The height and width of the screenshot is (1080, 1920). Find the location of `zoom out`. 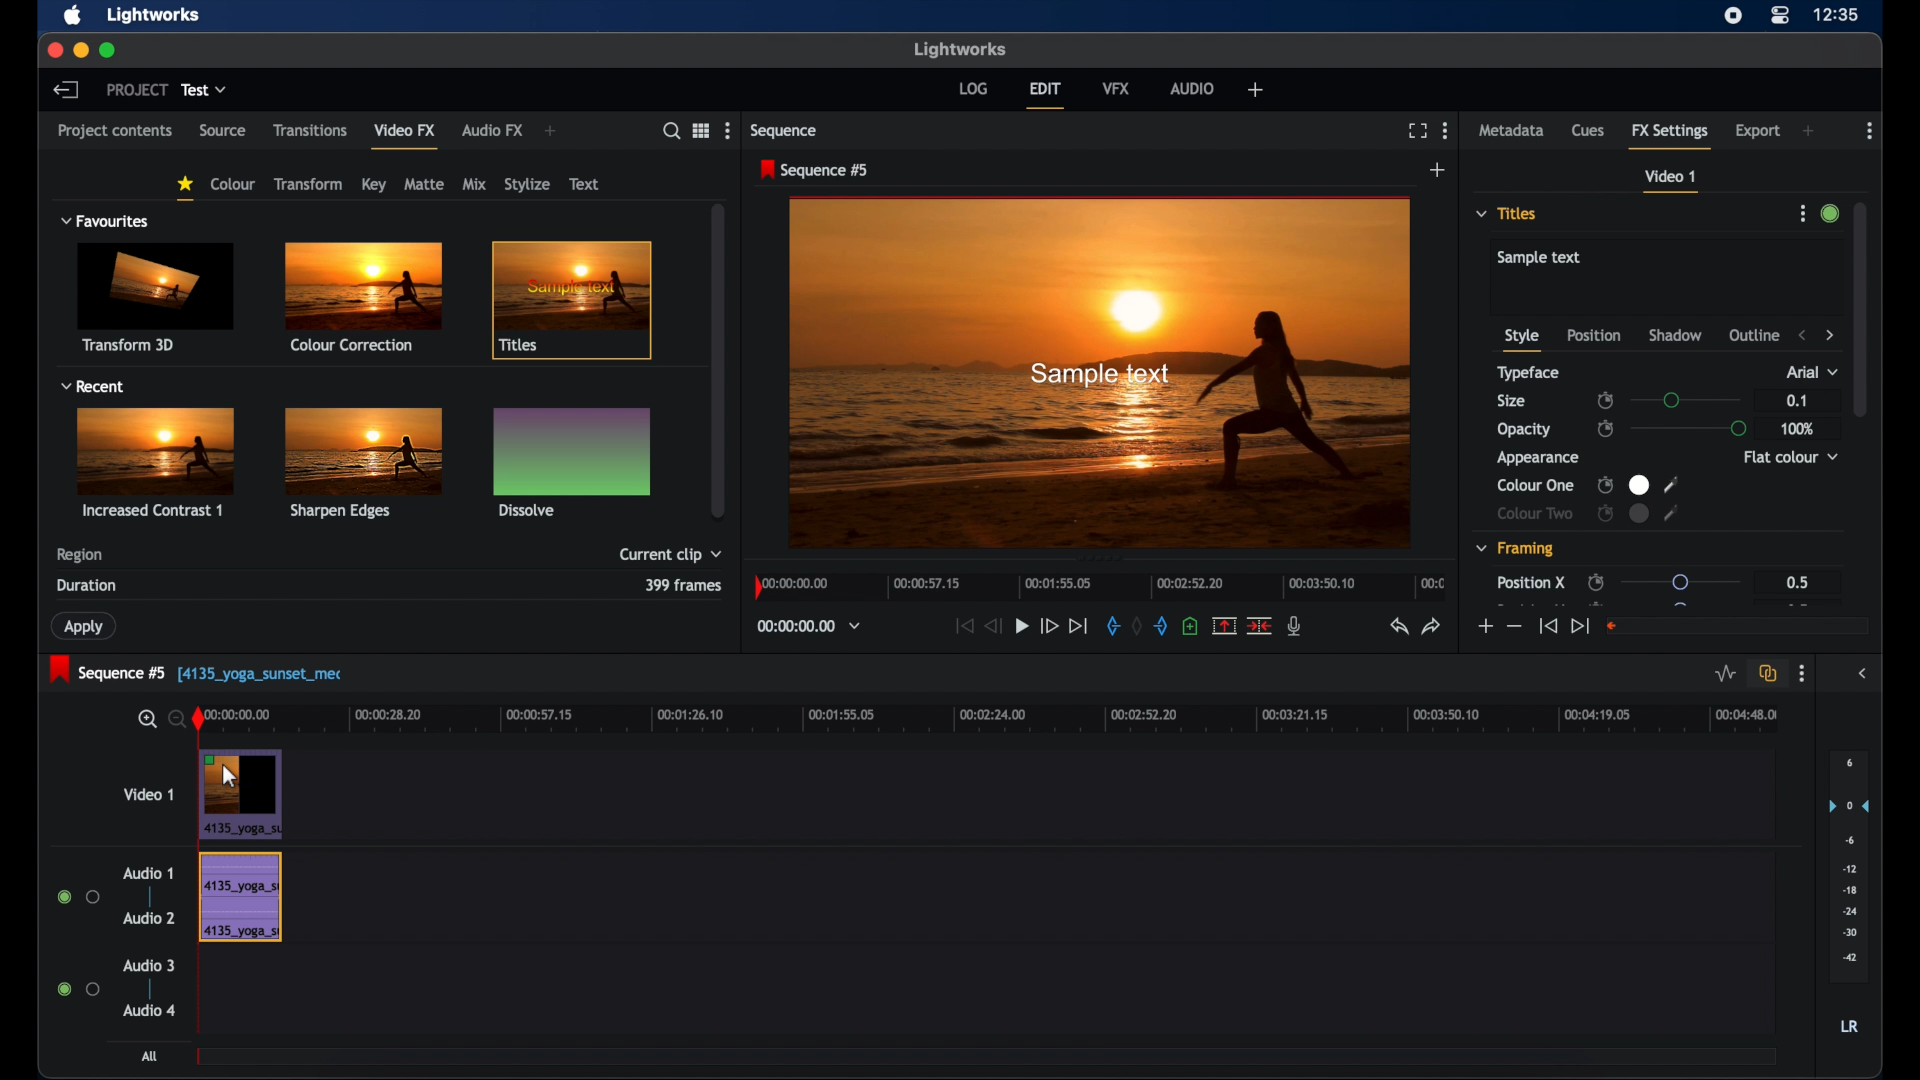

zoom out is located at coordinates (175, 718).